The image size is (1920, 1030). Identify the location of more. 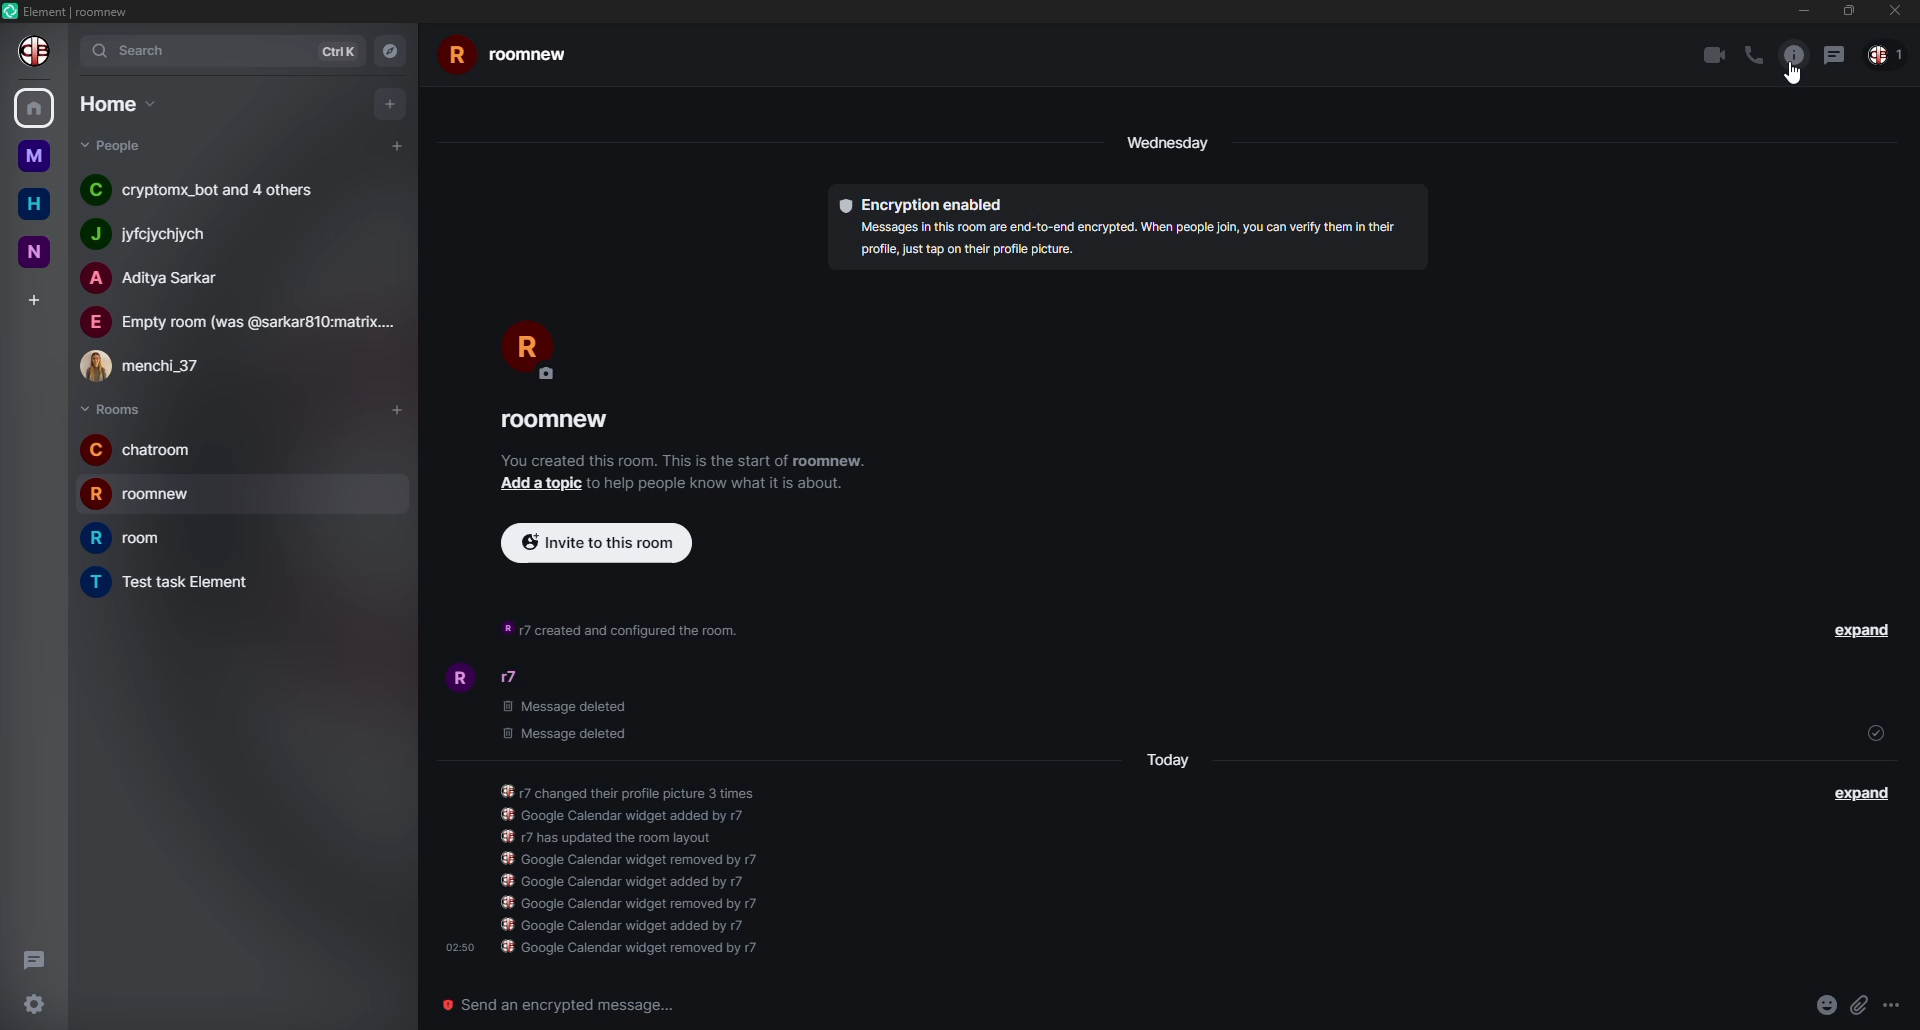
(1888, 1004).